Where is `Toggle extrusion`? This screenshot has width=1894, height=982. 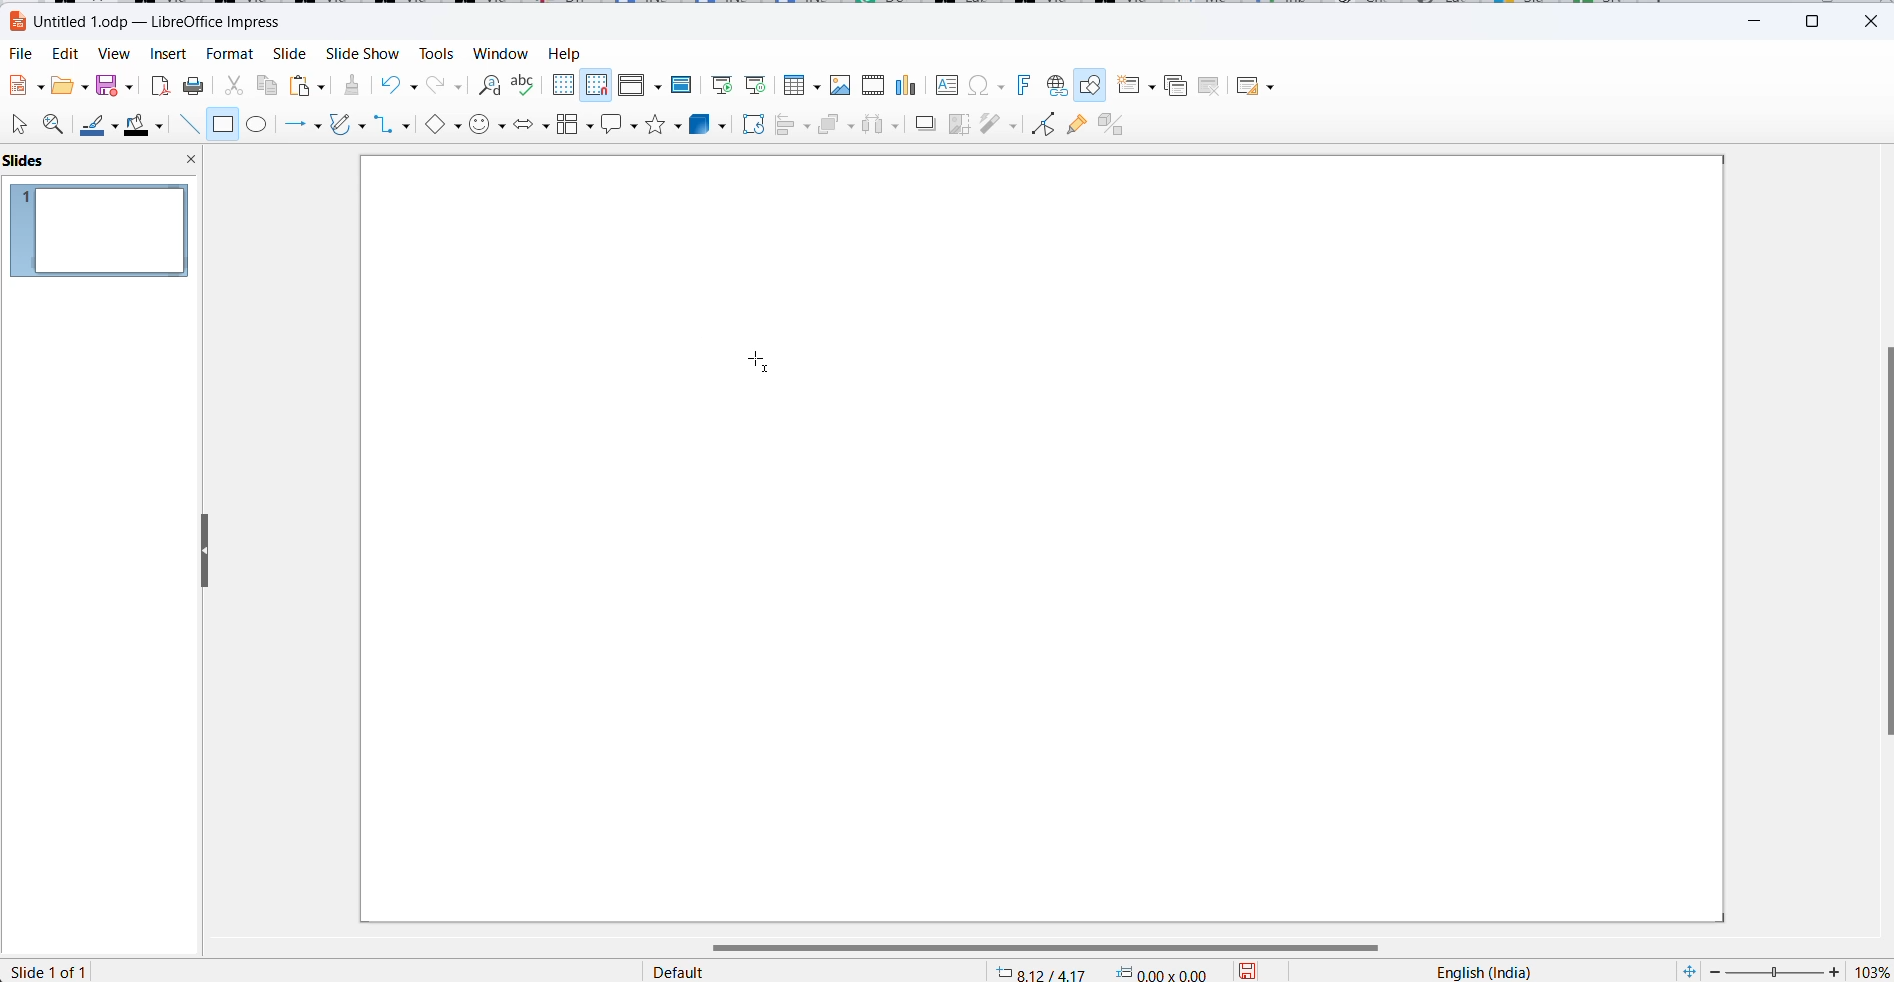
Toggle extrusion is located at coordinates (1116, 125).